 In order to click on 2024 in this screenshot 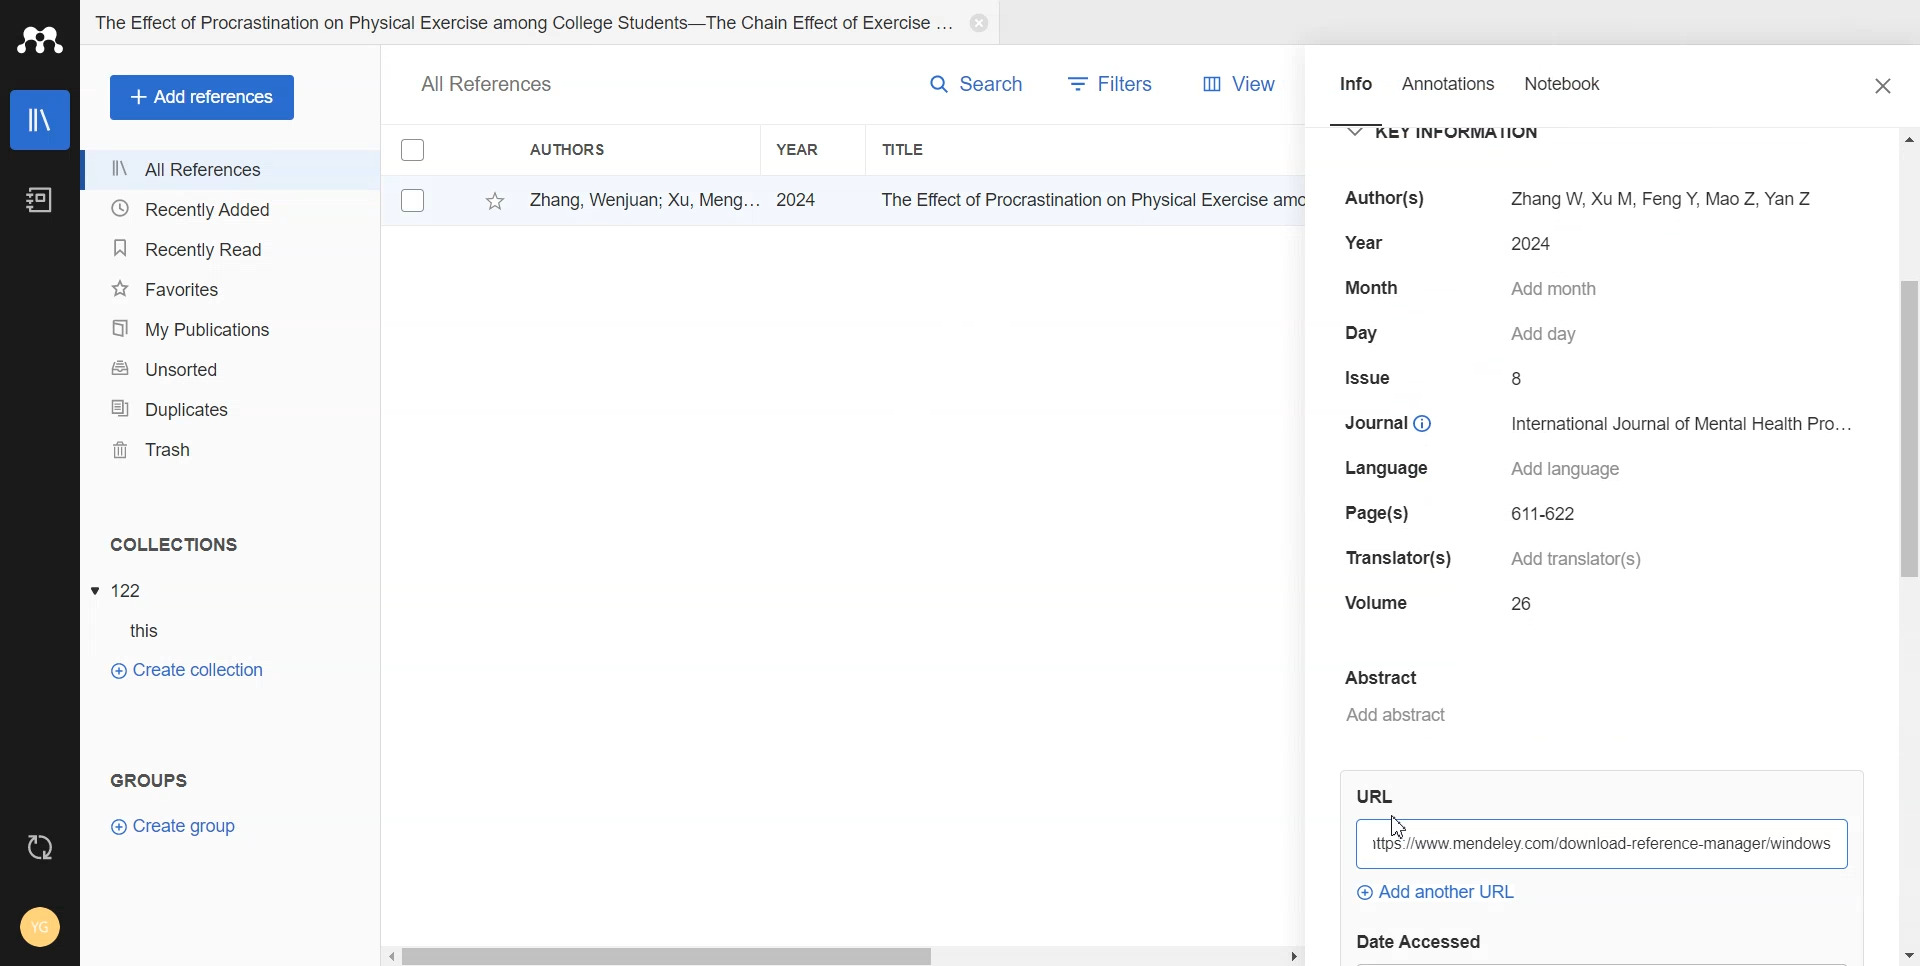, I will do `click(804, 198)`.